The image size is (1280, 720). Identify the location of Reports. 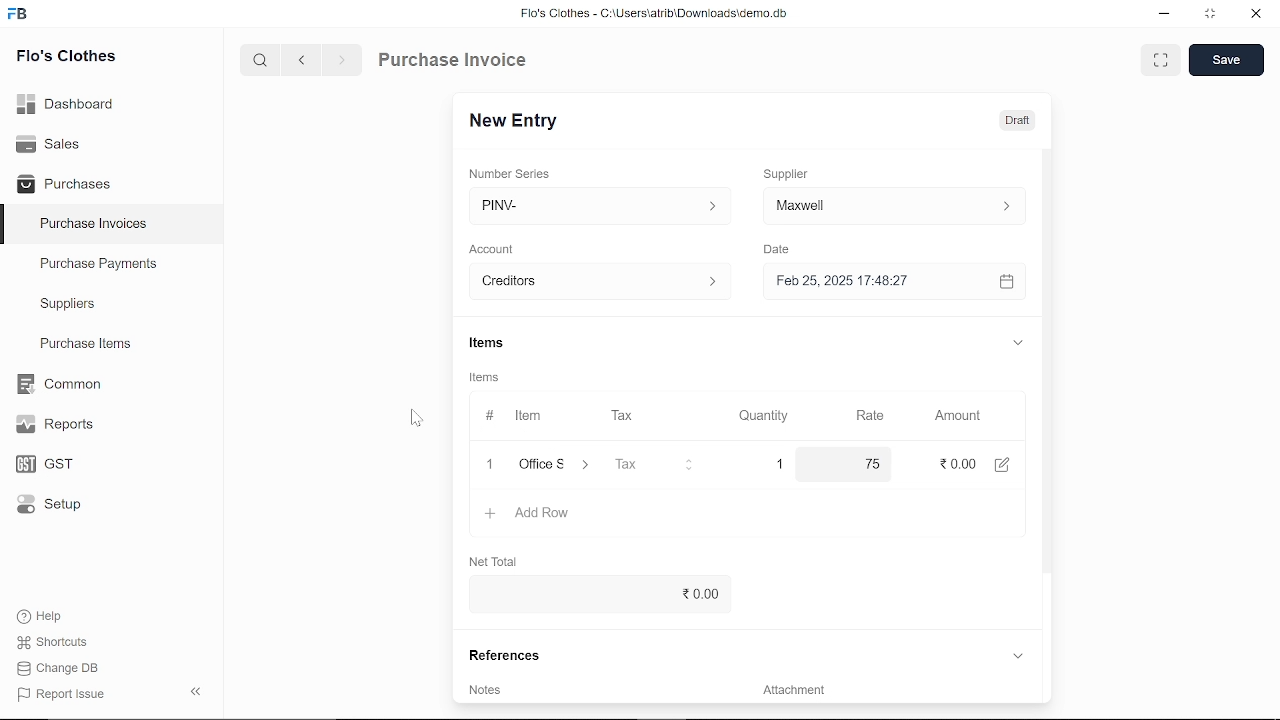
(54, 425).